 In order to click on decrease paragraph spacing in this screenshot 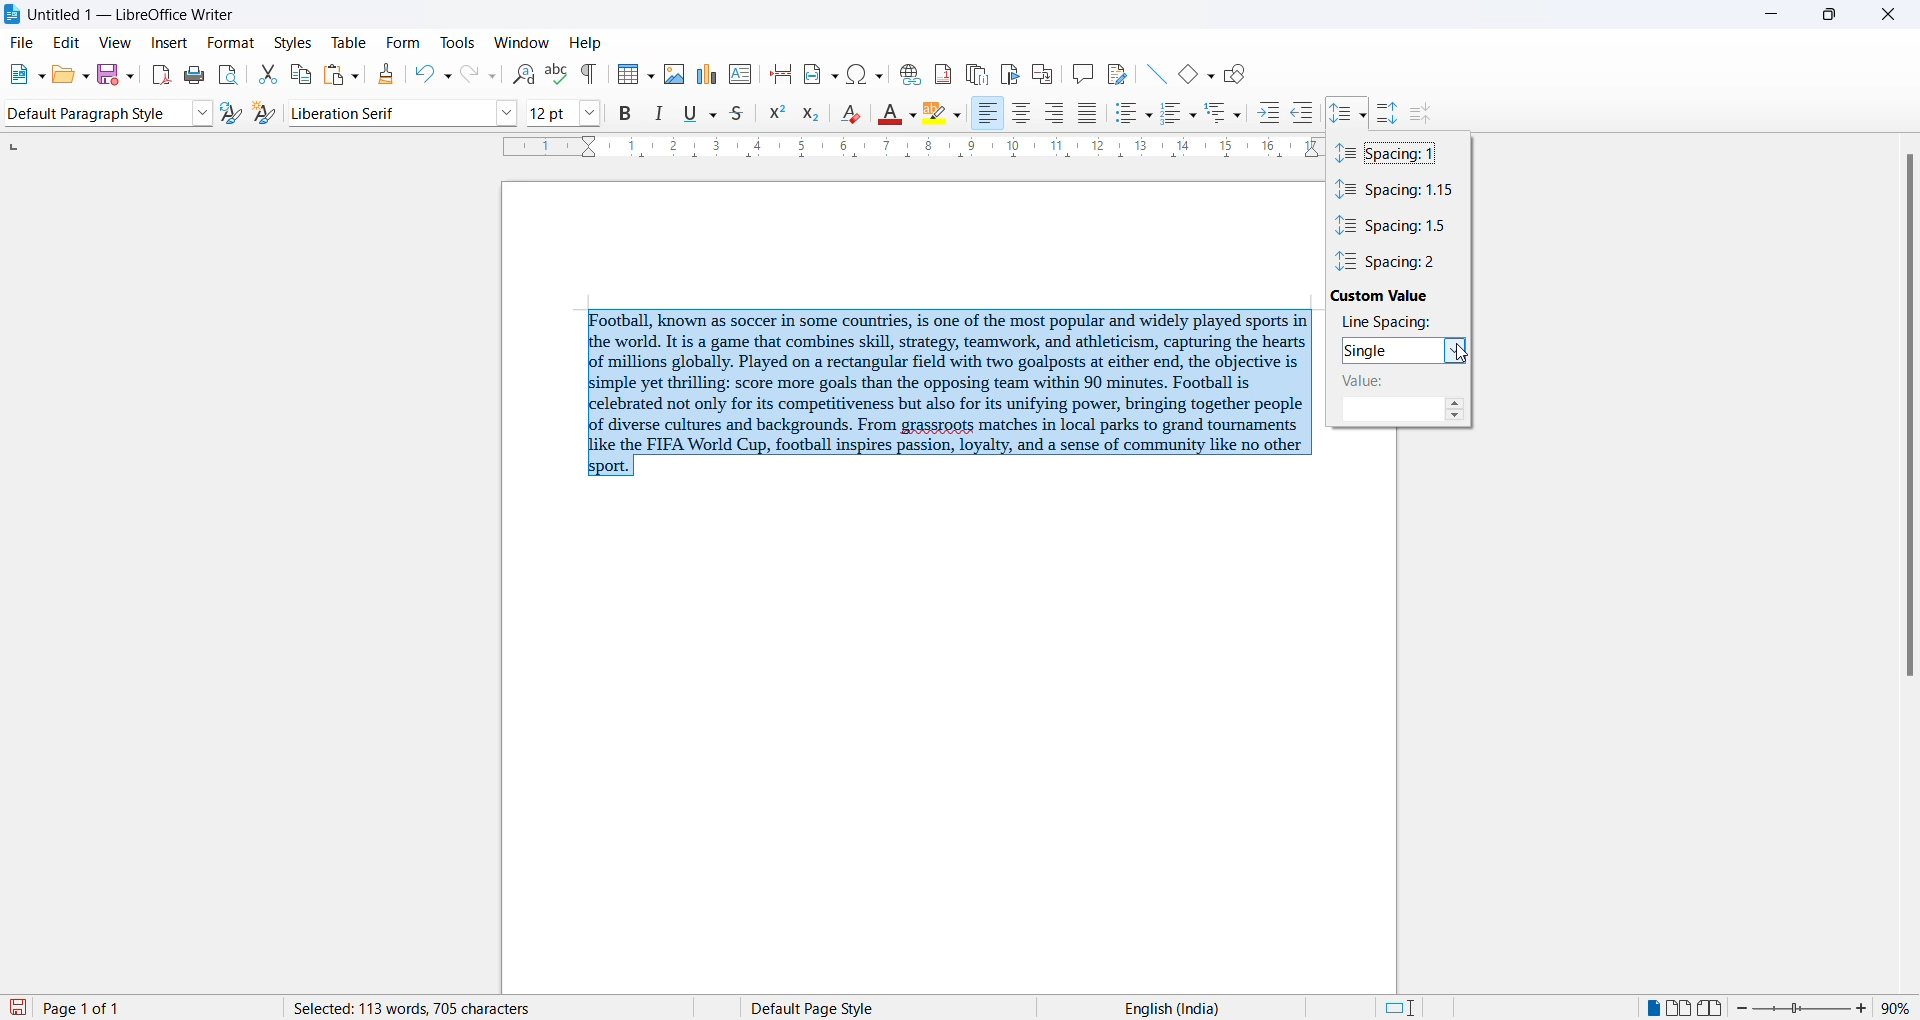, I will do `click(1424, 114)`.